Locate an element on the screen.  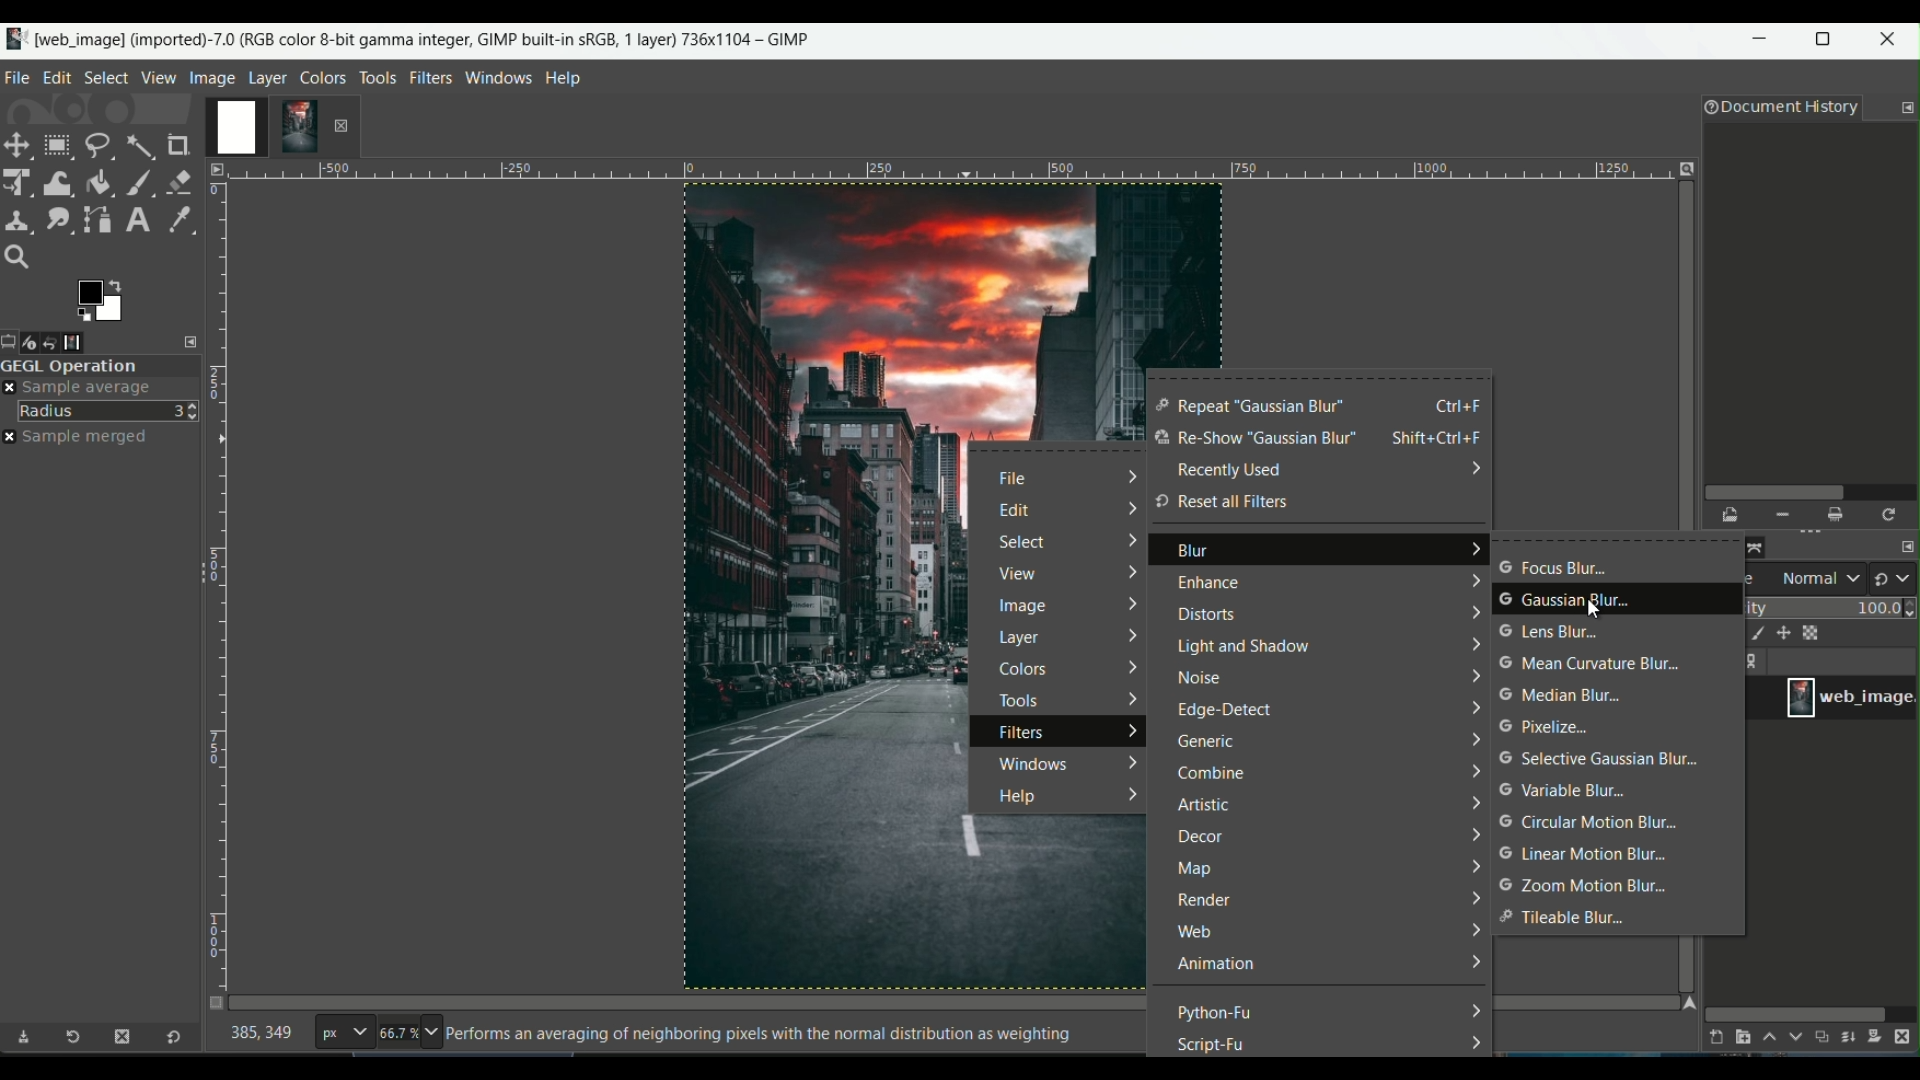
raise layer is located at coordinates (1767, 1040).